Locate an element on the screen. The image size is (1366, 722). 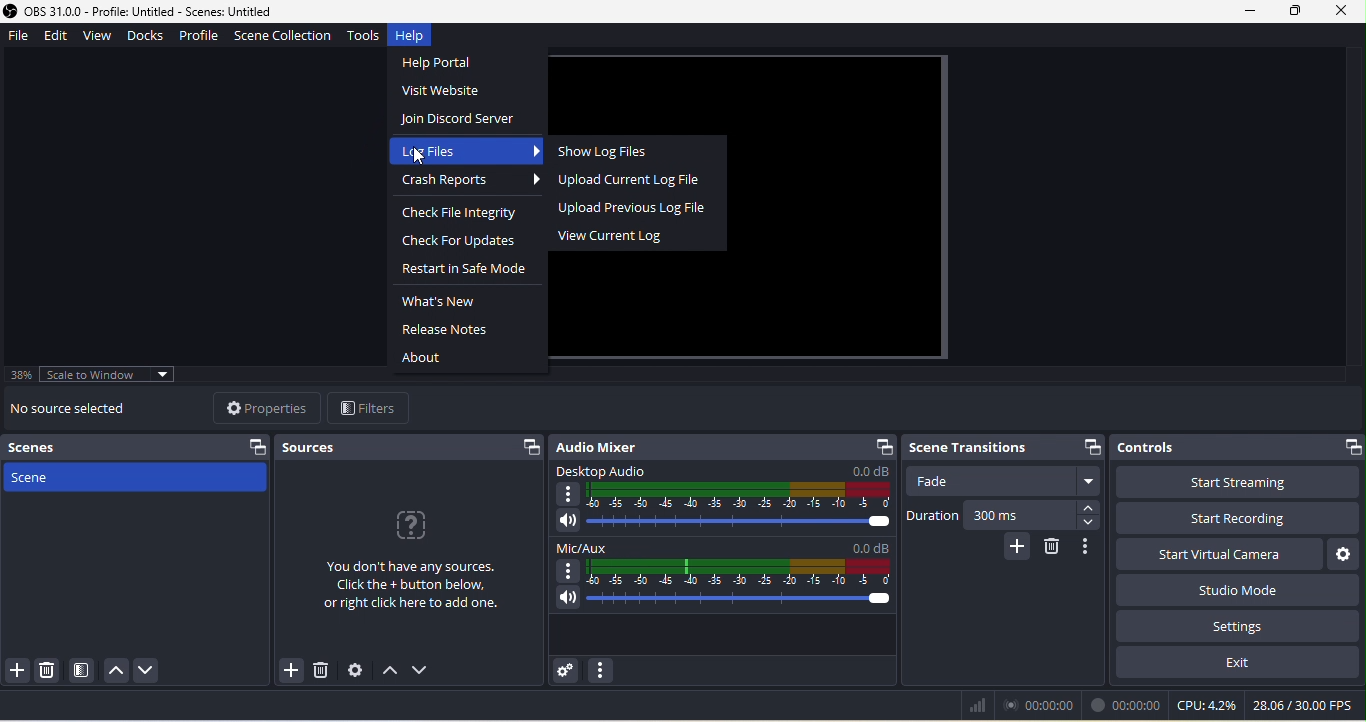
bars is located at coordinates (976, 705).